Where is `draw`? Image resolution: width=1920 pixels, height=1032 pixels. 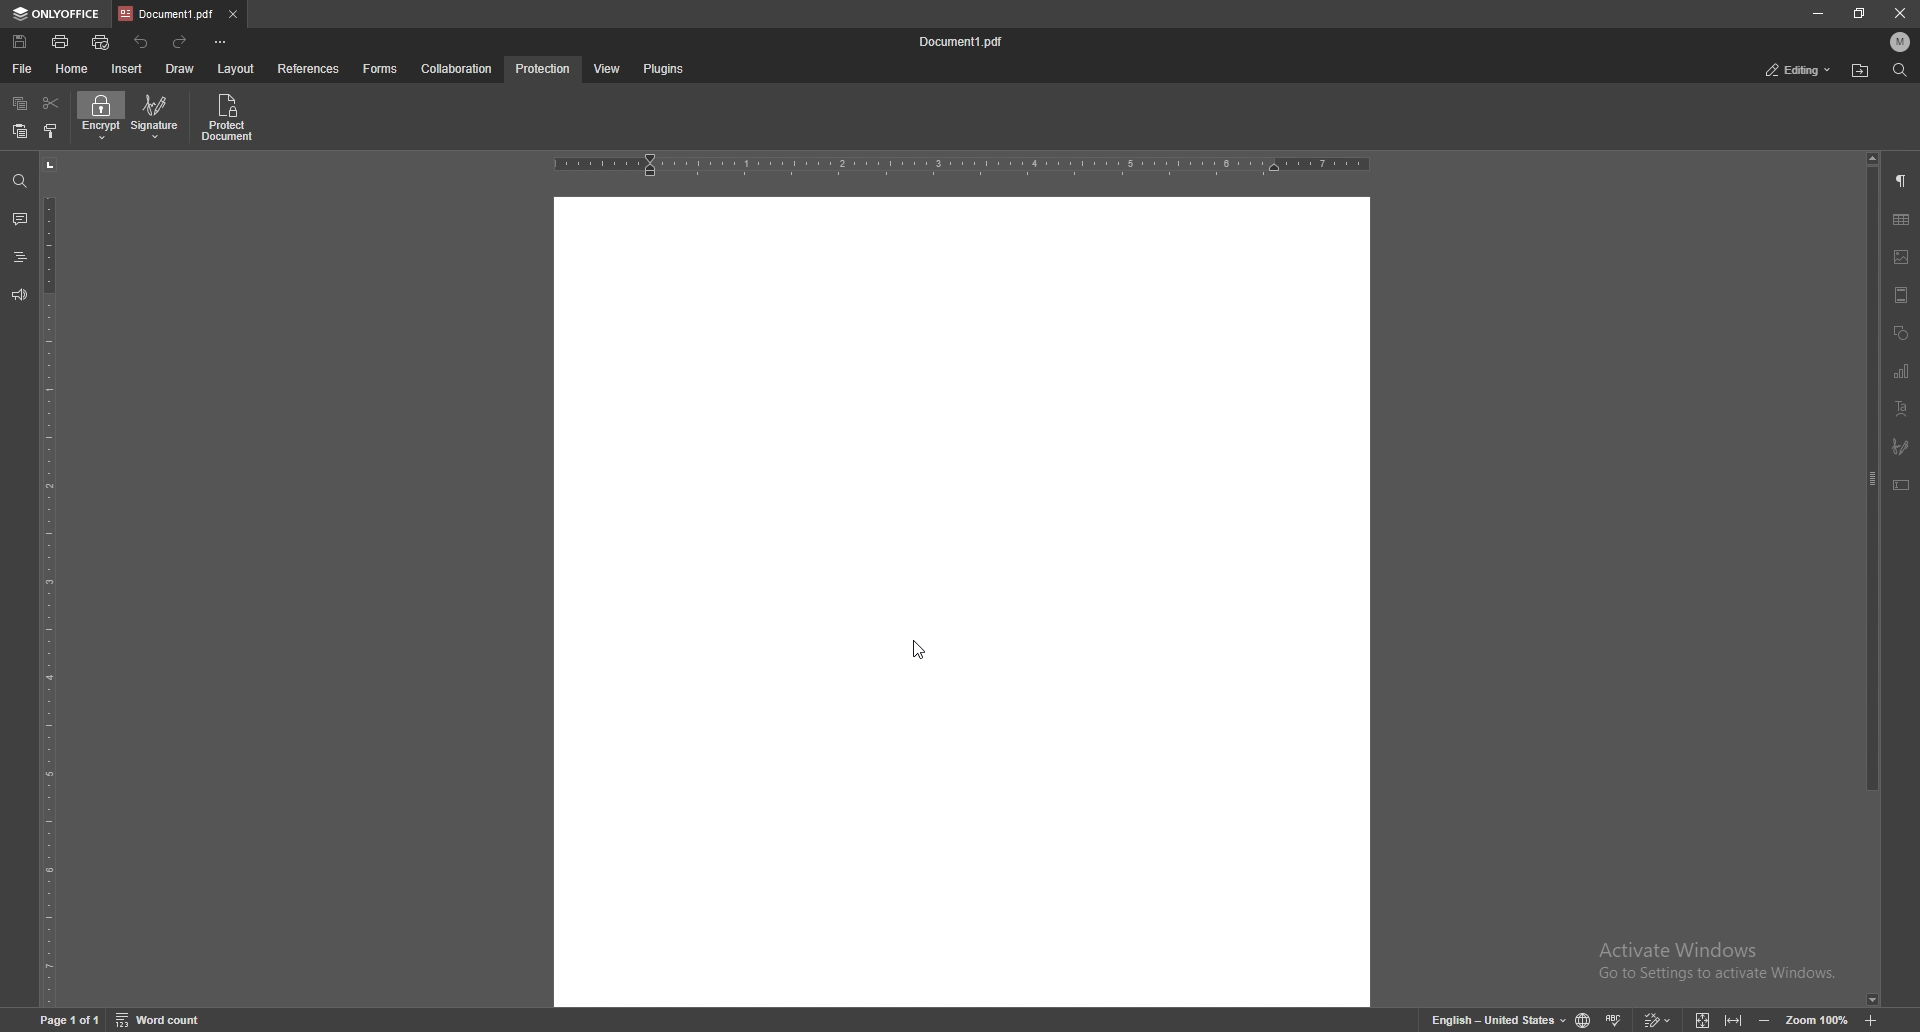
draw is located at coordinates (180, 68).